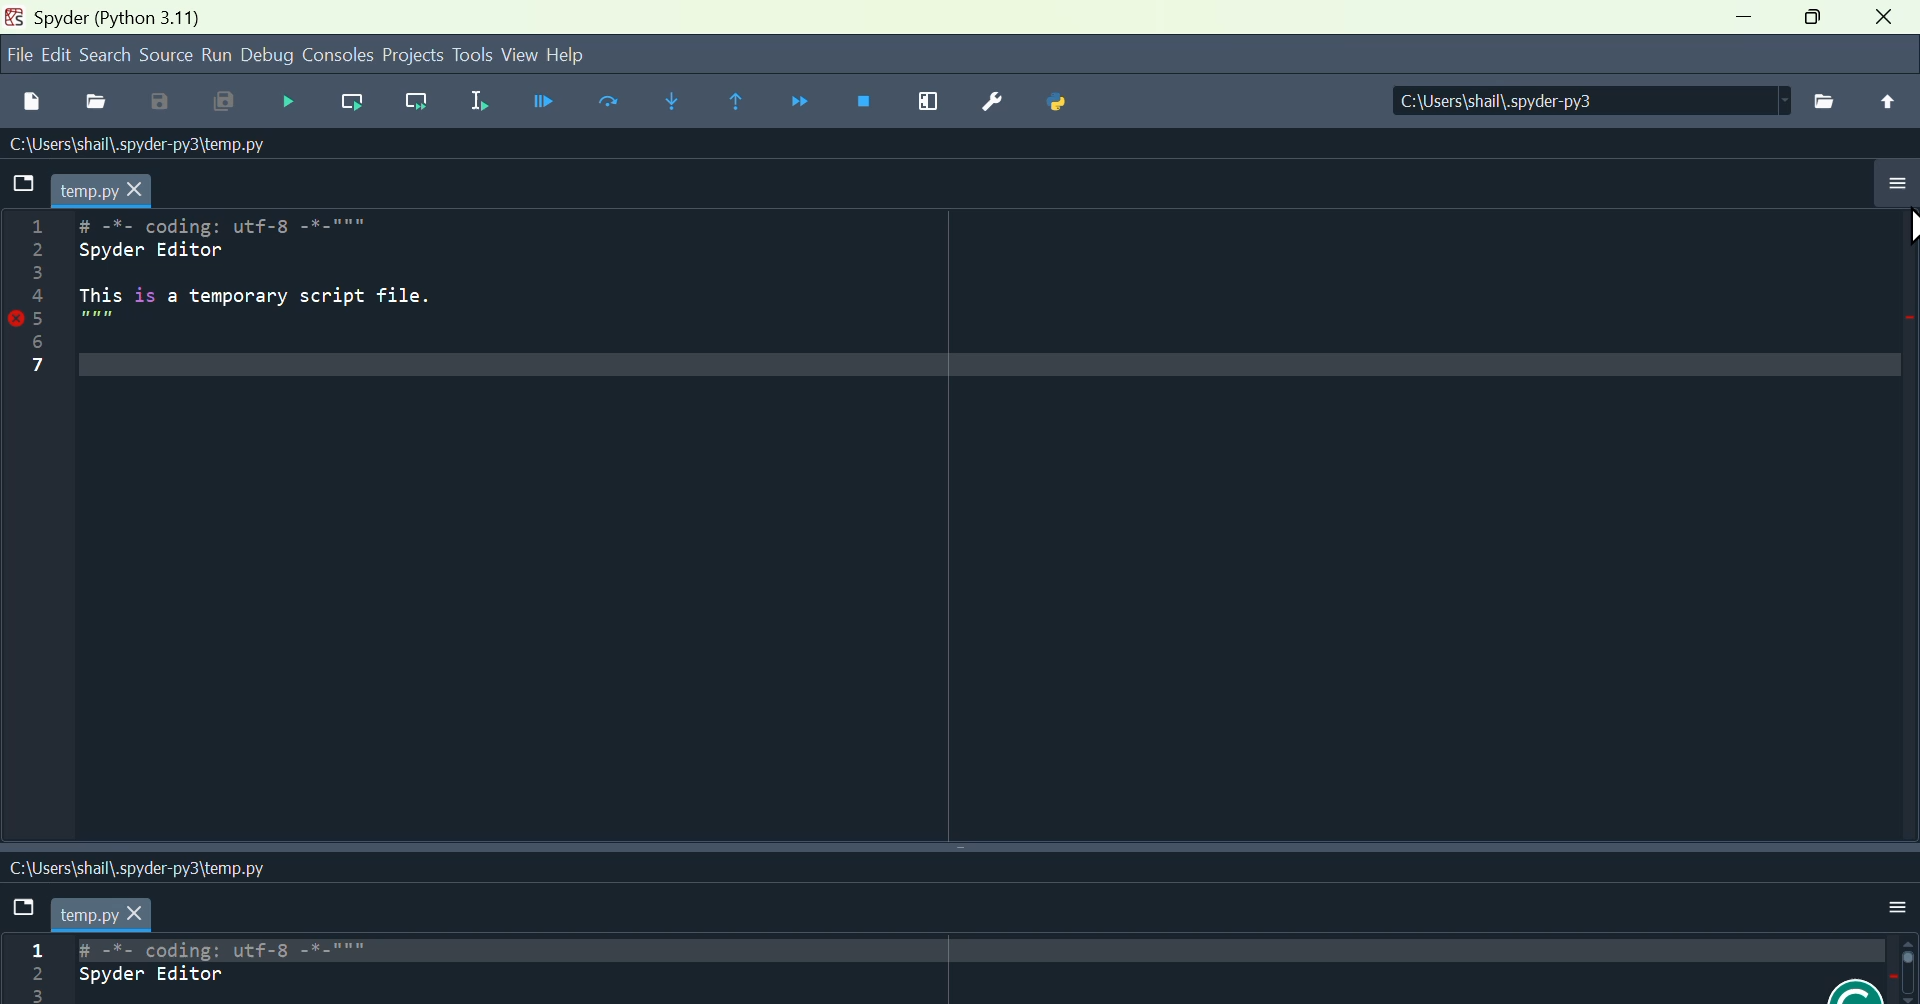  Describe the element at coordinates (1812, 24) in the screenshot. I see `Maximise` at that location.